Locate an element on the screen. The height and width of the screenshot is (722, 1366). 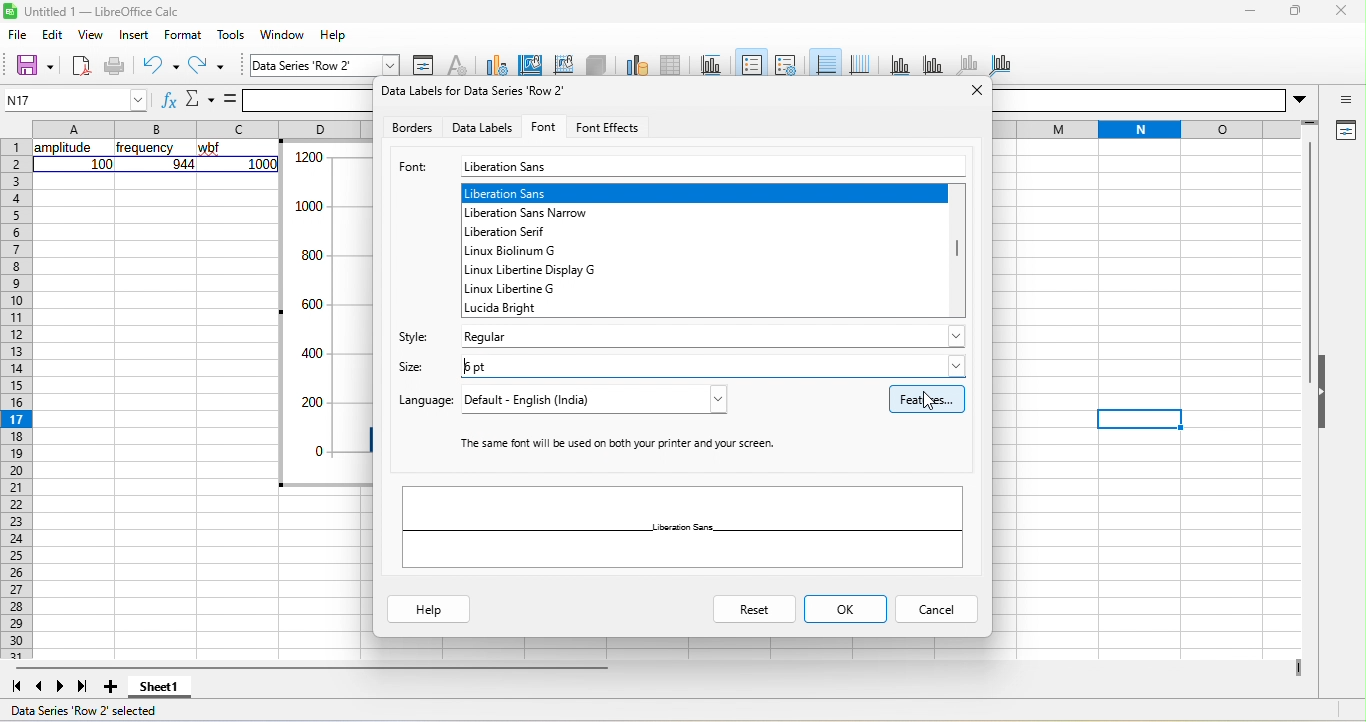
data table is located at coordinates (670, 64).